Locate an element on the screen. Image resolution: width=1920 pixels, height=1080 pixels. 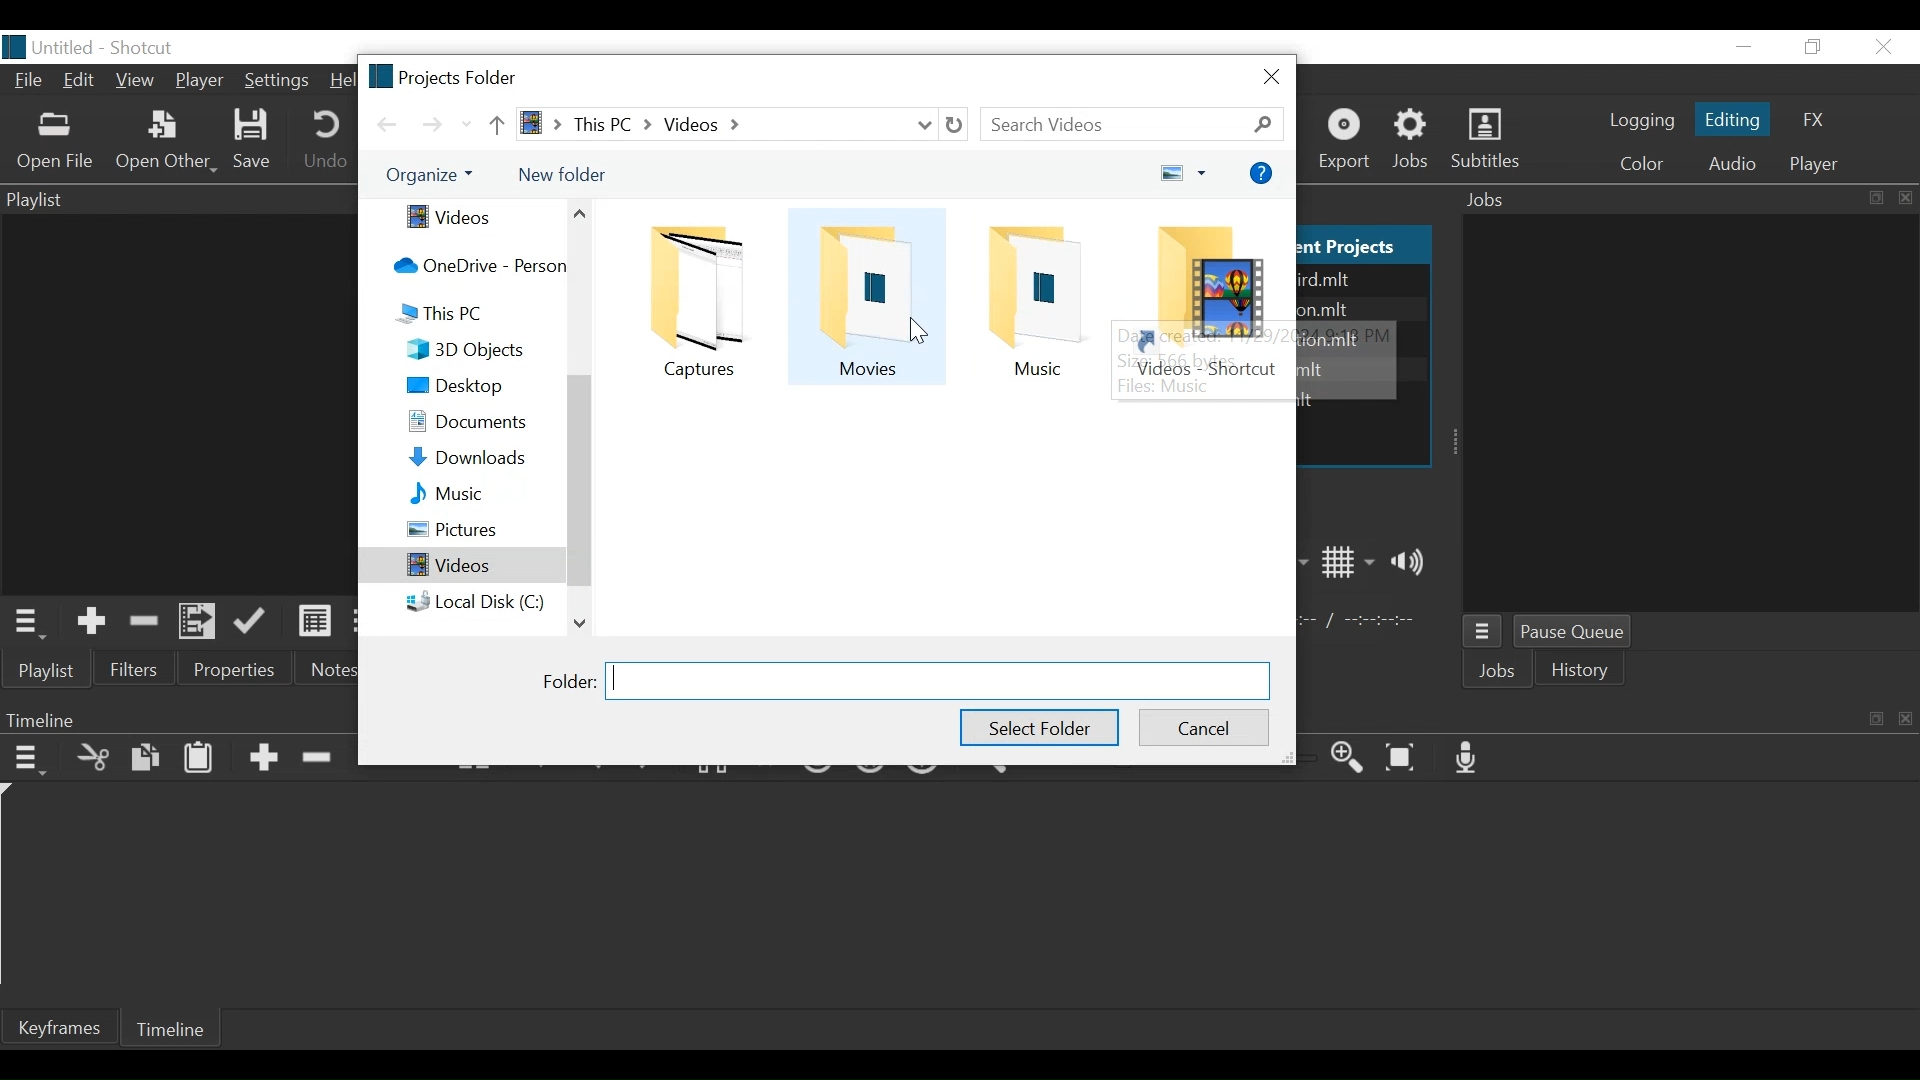
Settings is located at coordinates (274, 83).